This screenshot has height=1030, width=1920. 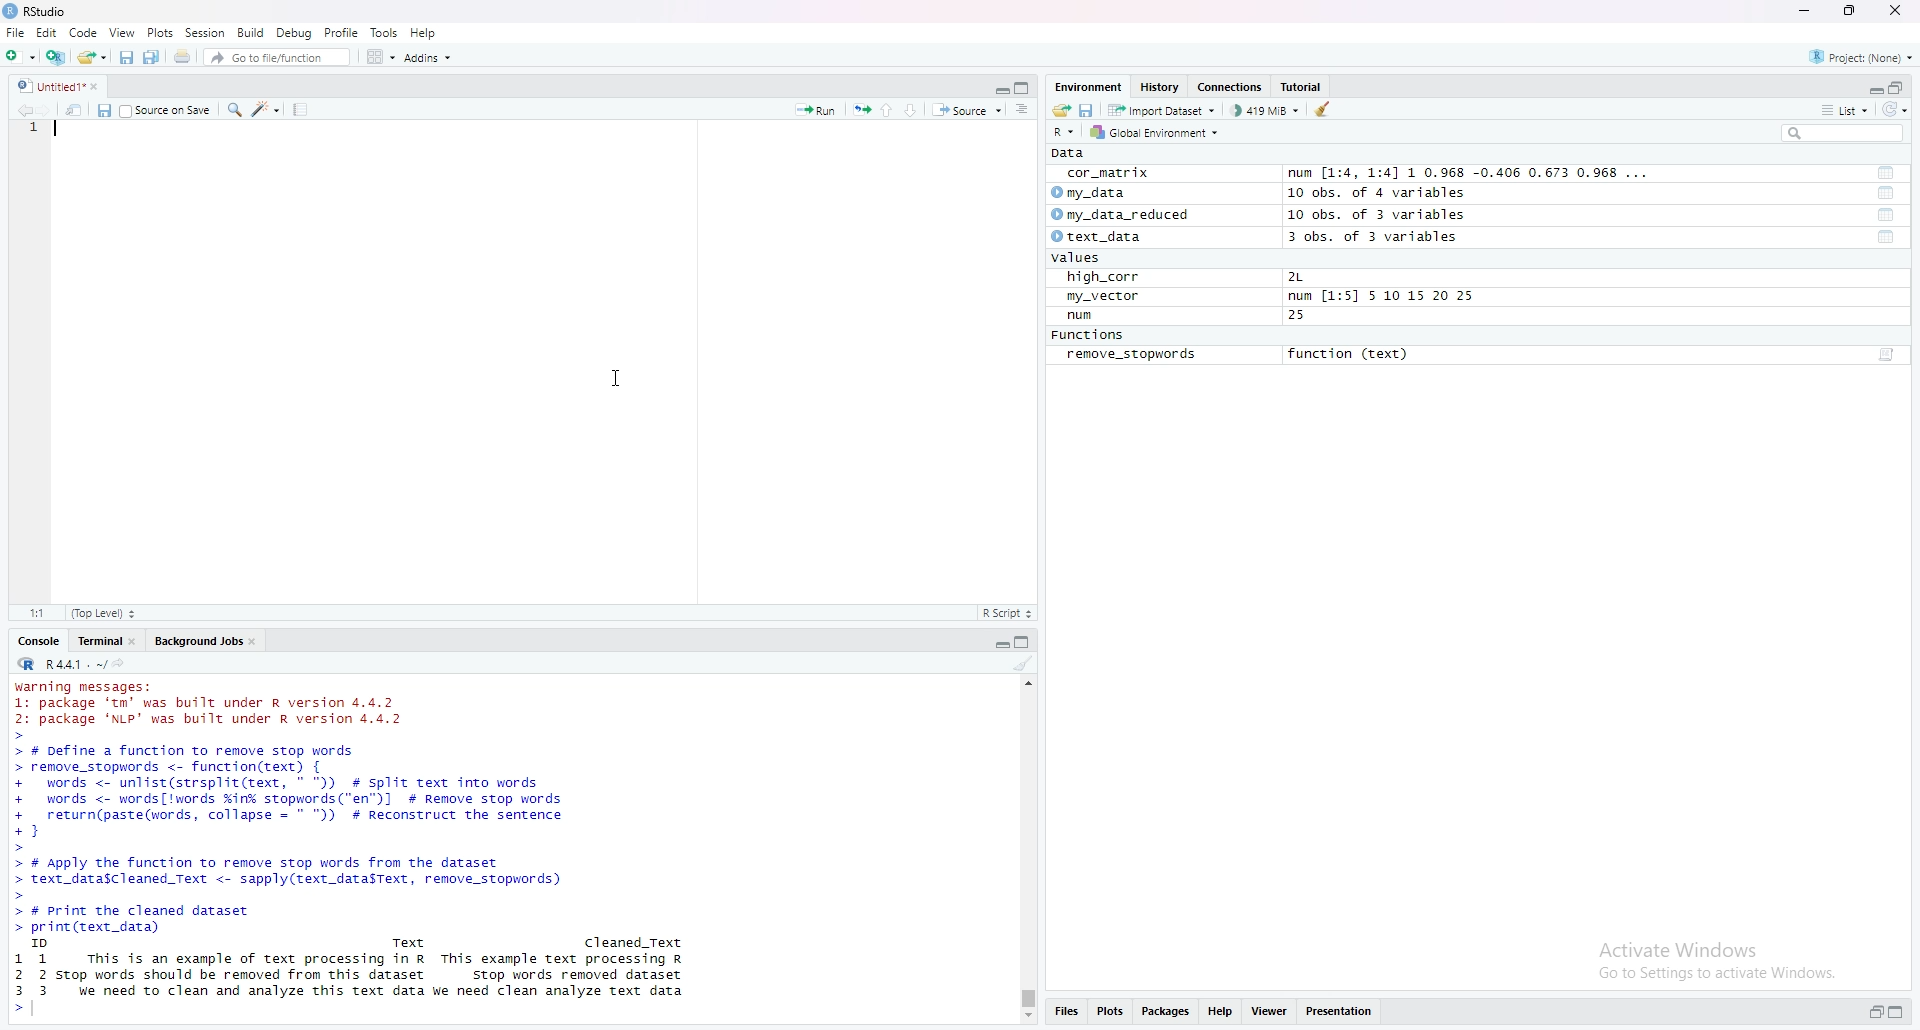 What do you see at coordinates (1270, 296) in the screenshot?
I see `my_vector num [1:5] 5 10 15 20 25` at bounding box center [1270, 296].